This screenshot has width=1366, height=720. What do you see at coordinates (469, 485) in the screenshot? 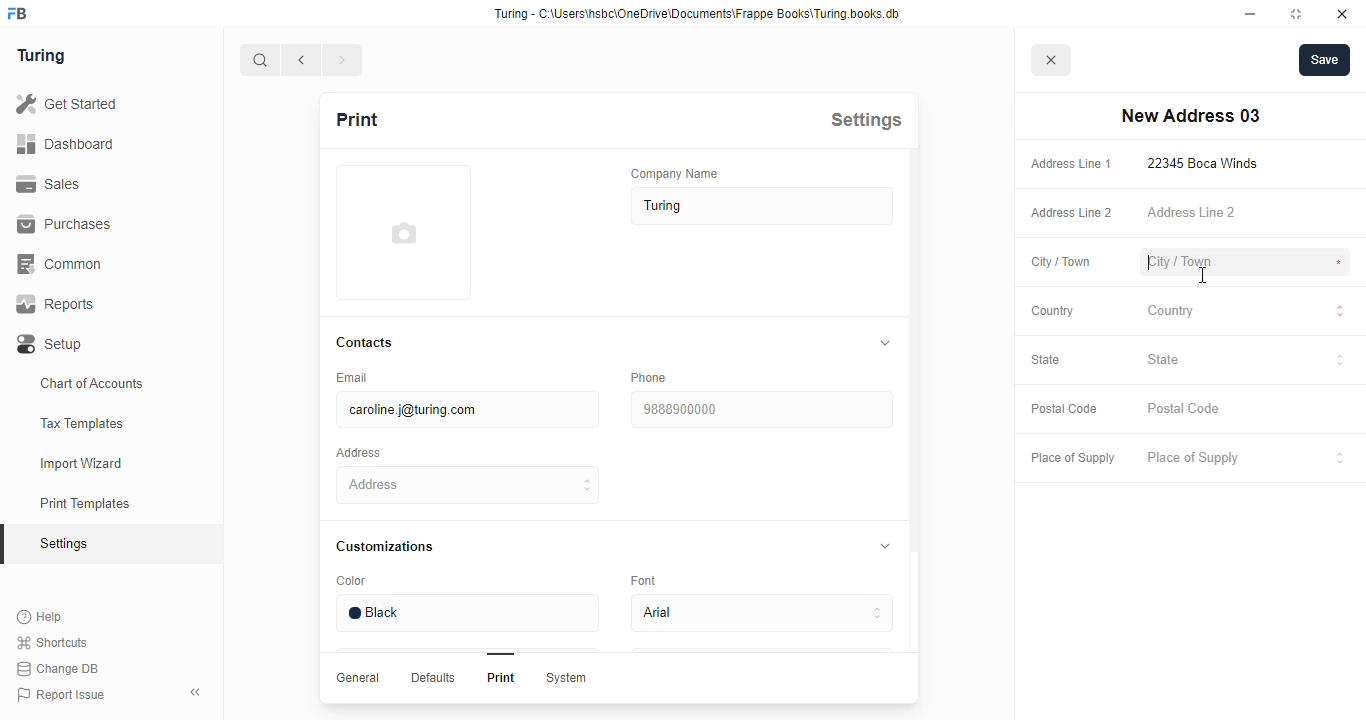
I see `address` at bounding box center [469, 485].